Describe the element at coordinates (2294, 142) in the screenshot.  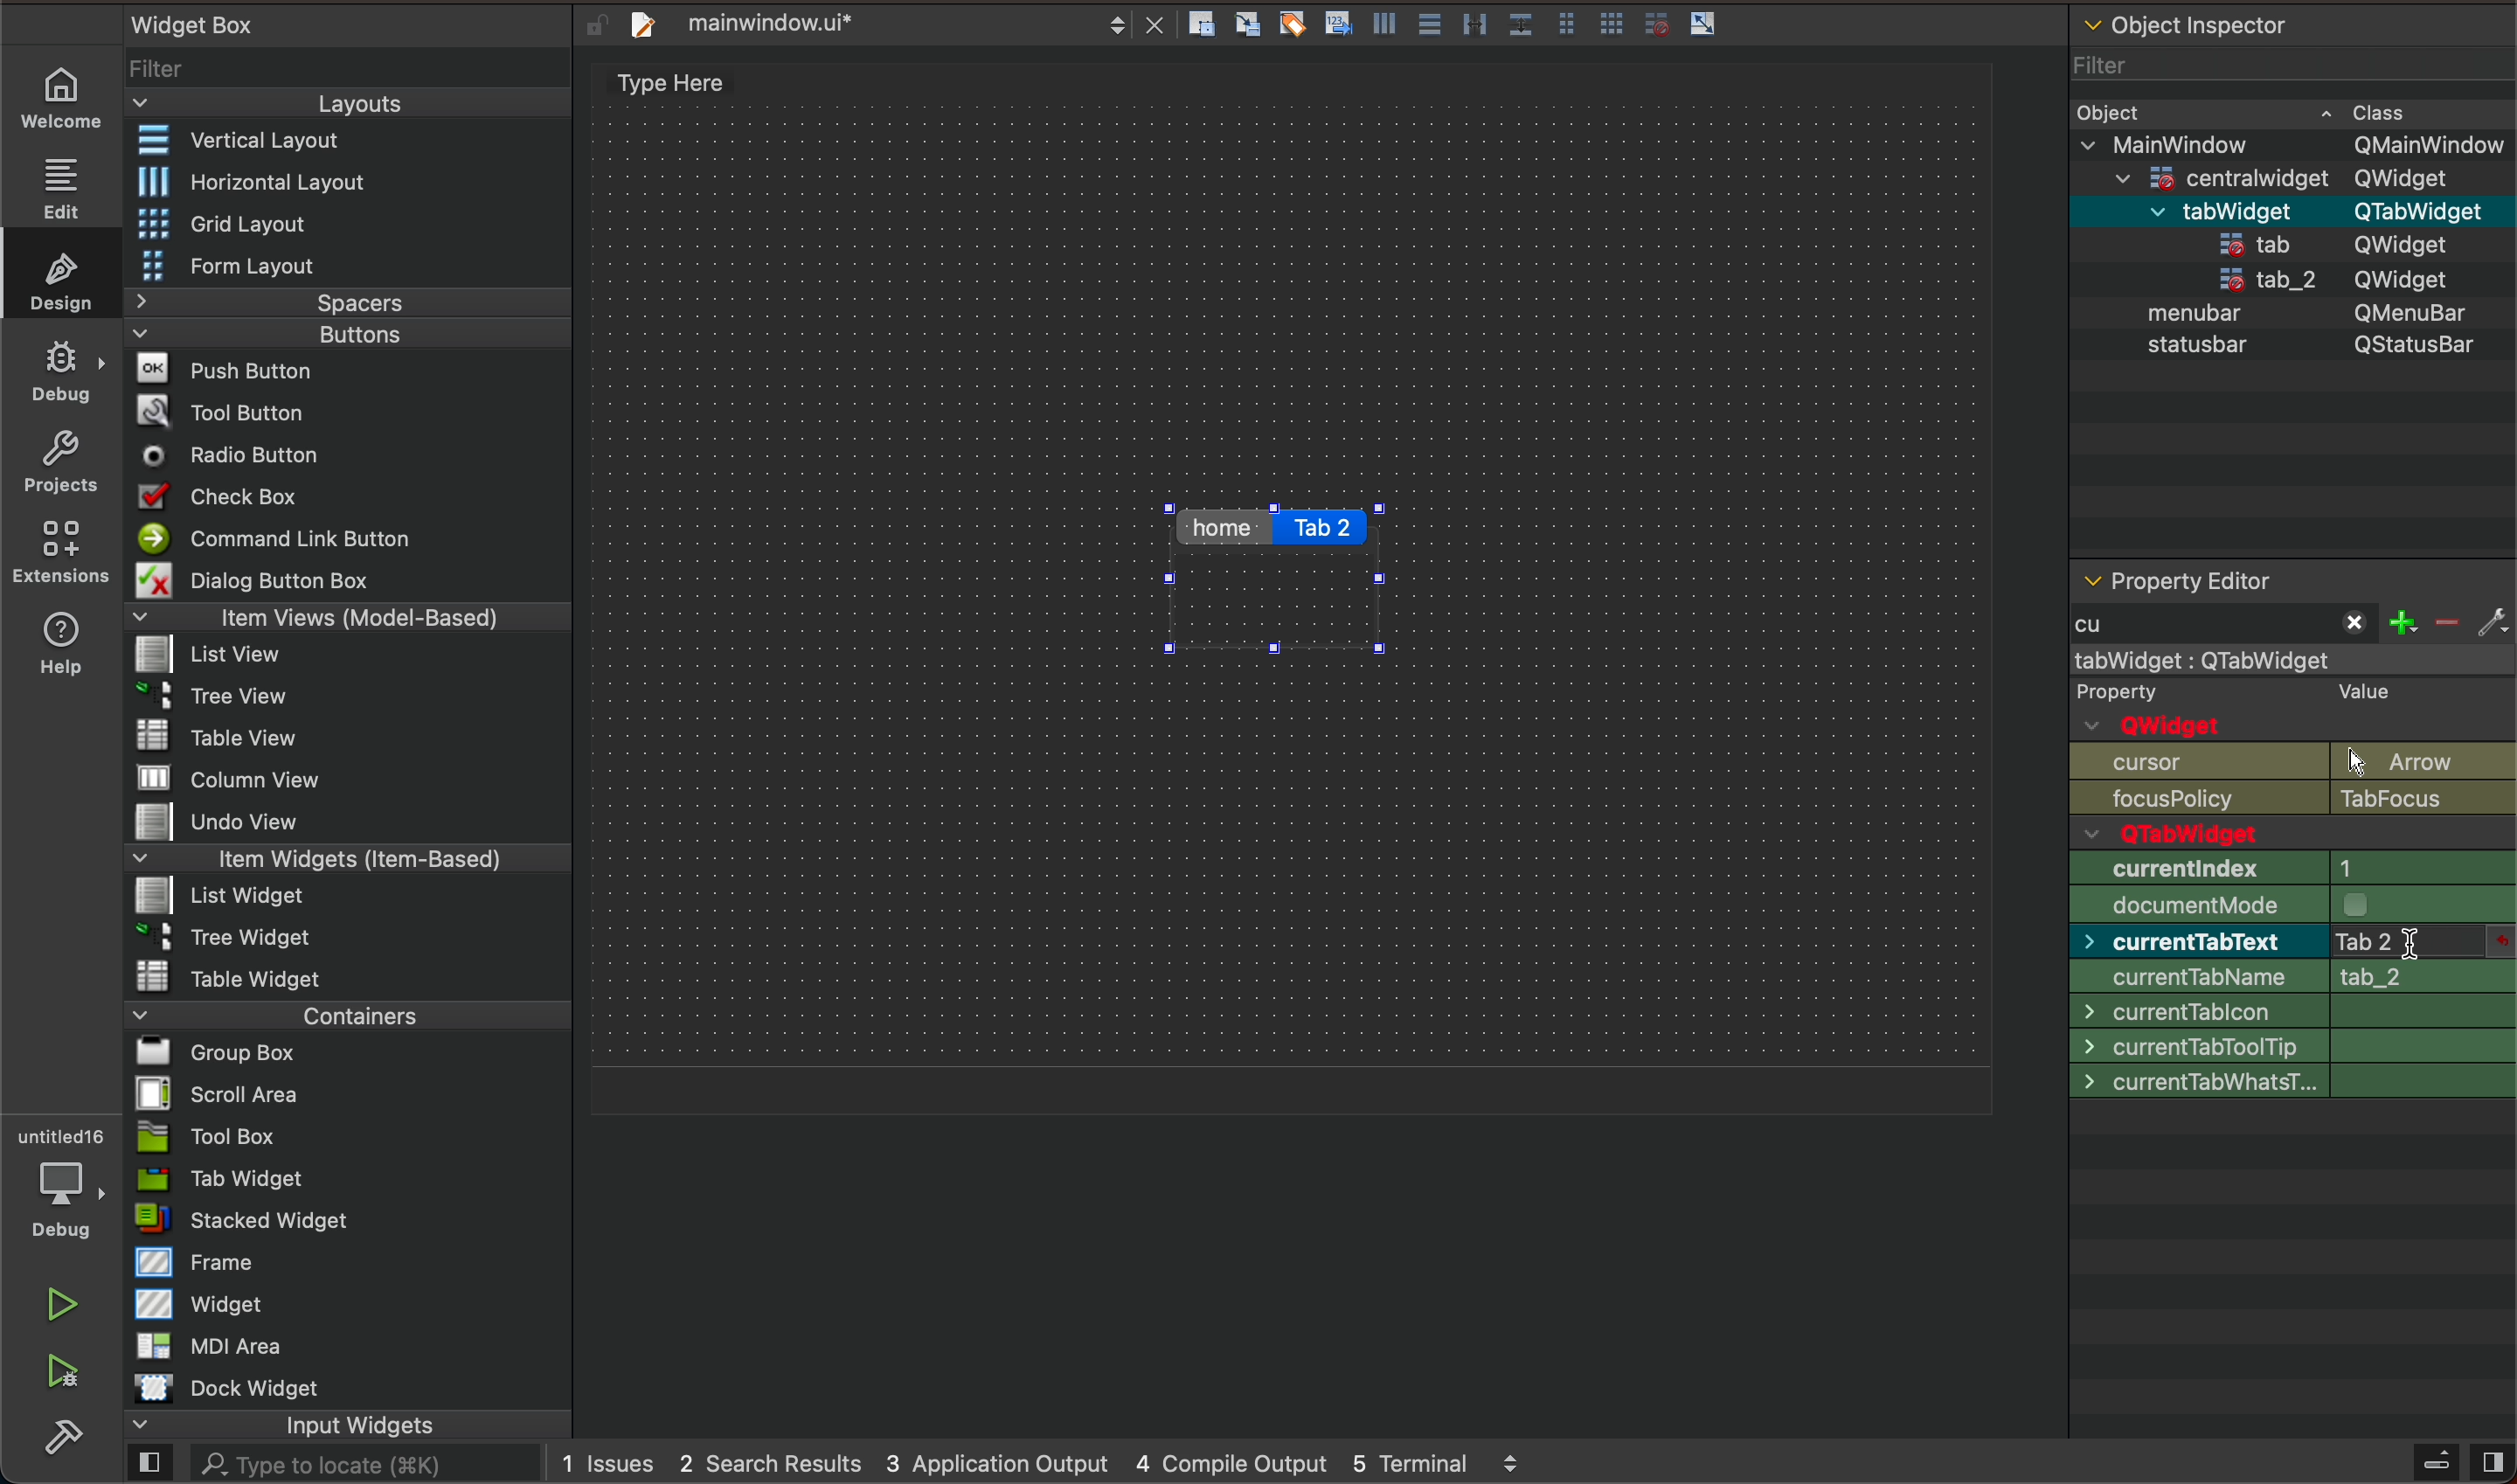
I see `v MainWindow OMainWindow` at that location.